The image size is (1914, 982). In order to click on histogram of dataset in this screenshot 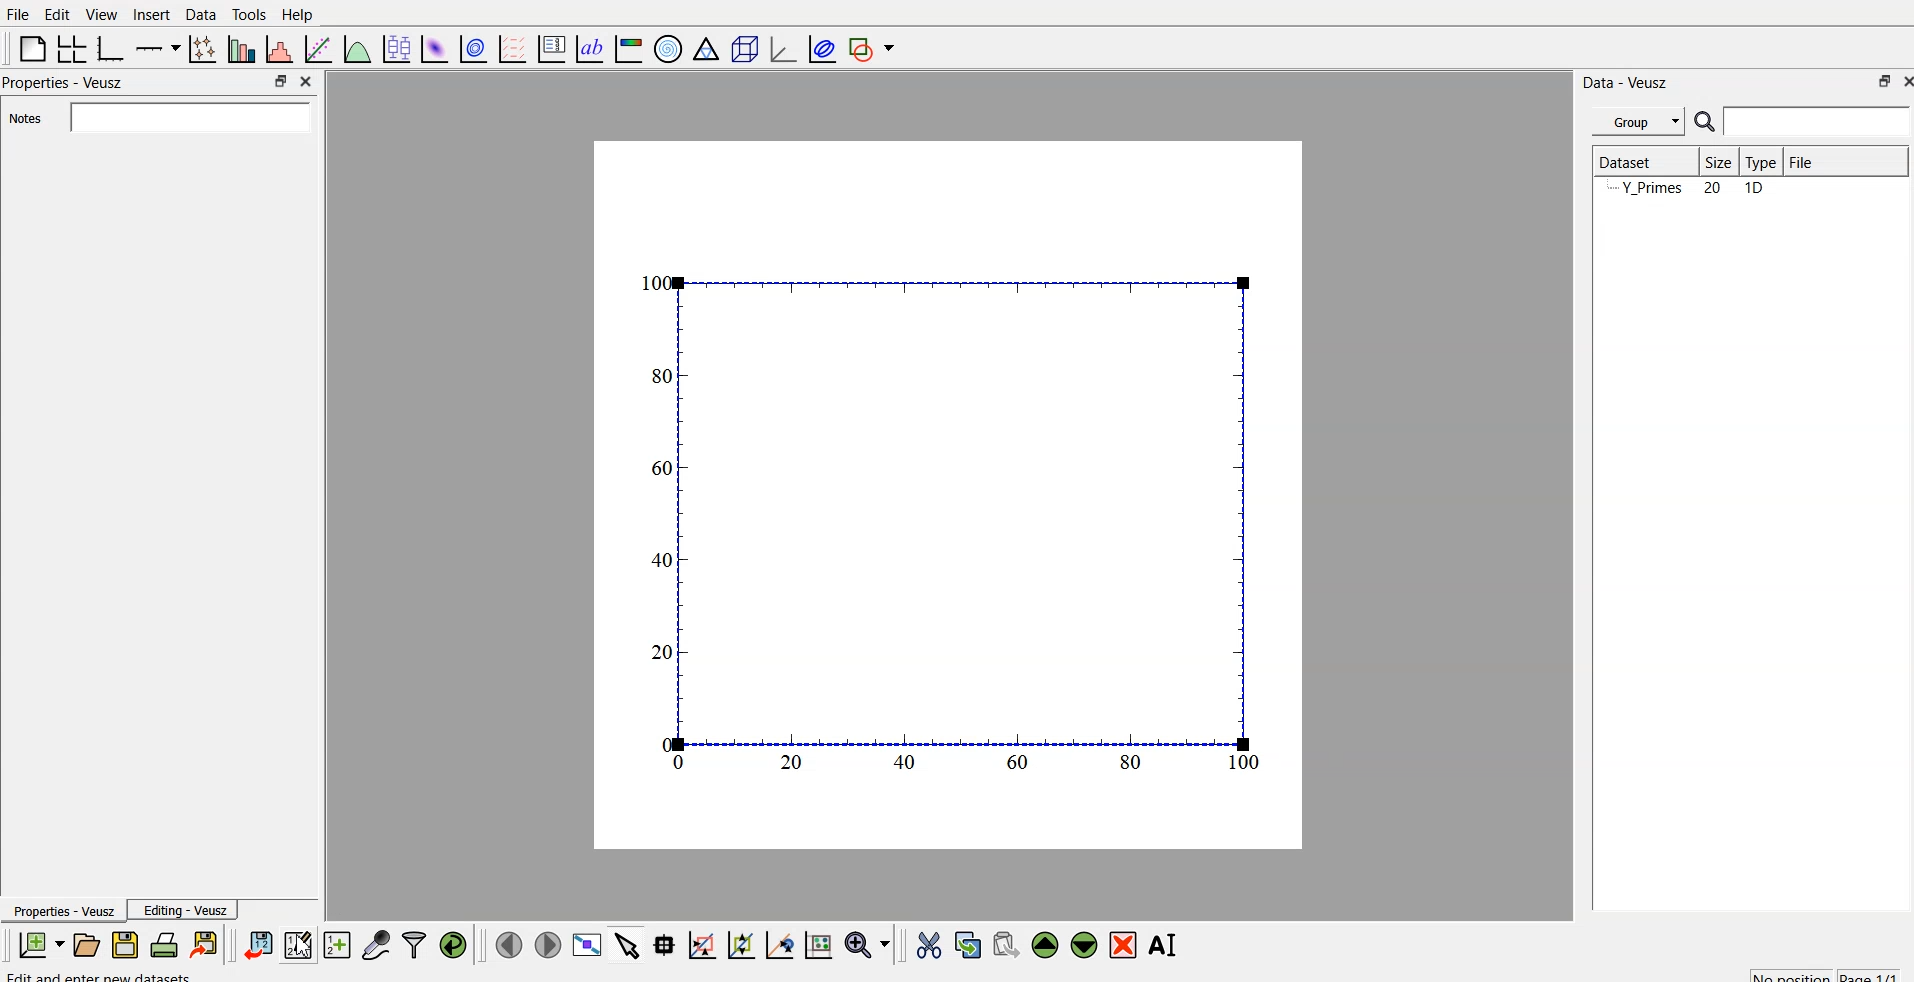, I will do `click(278, 50)`.